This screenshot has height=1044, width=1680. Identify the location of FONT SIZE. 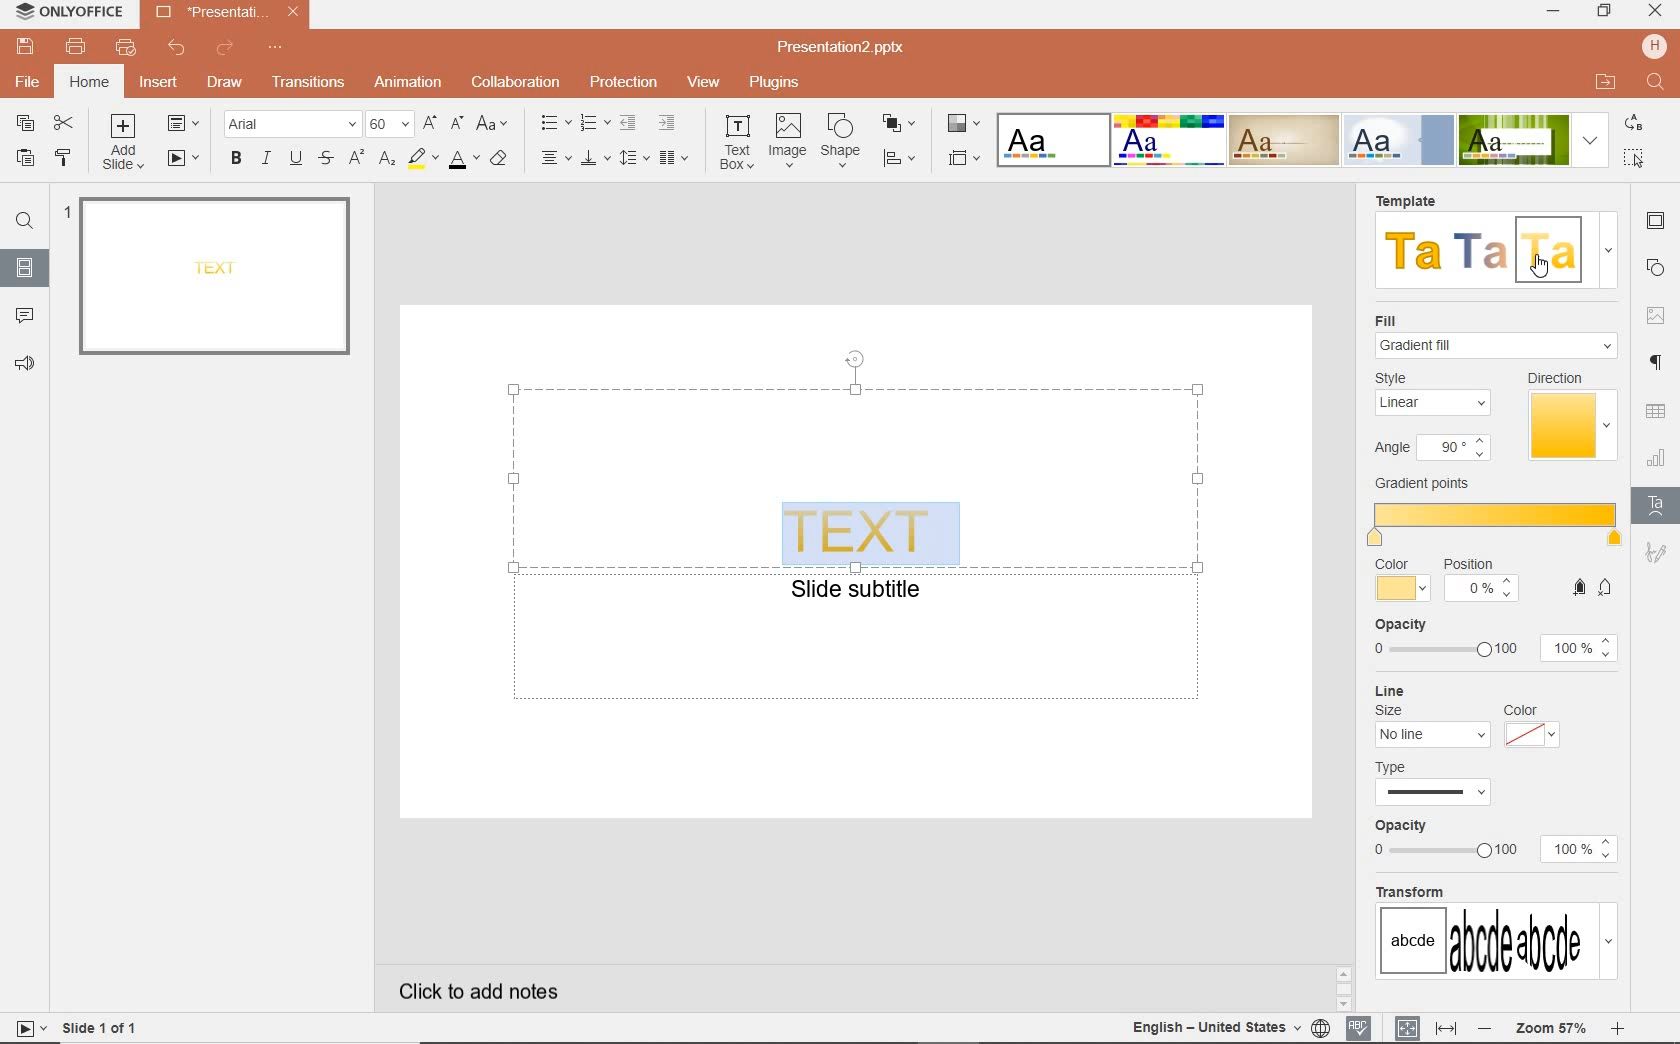
(391, 125).